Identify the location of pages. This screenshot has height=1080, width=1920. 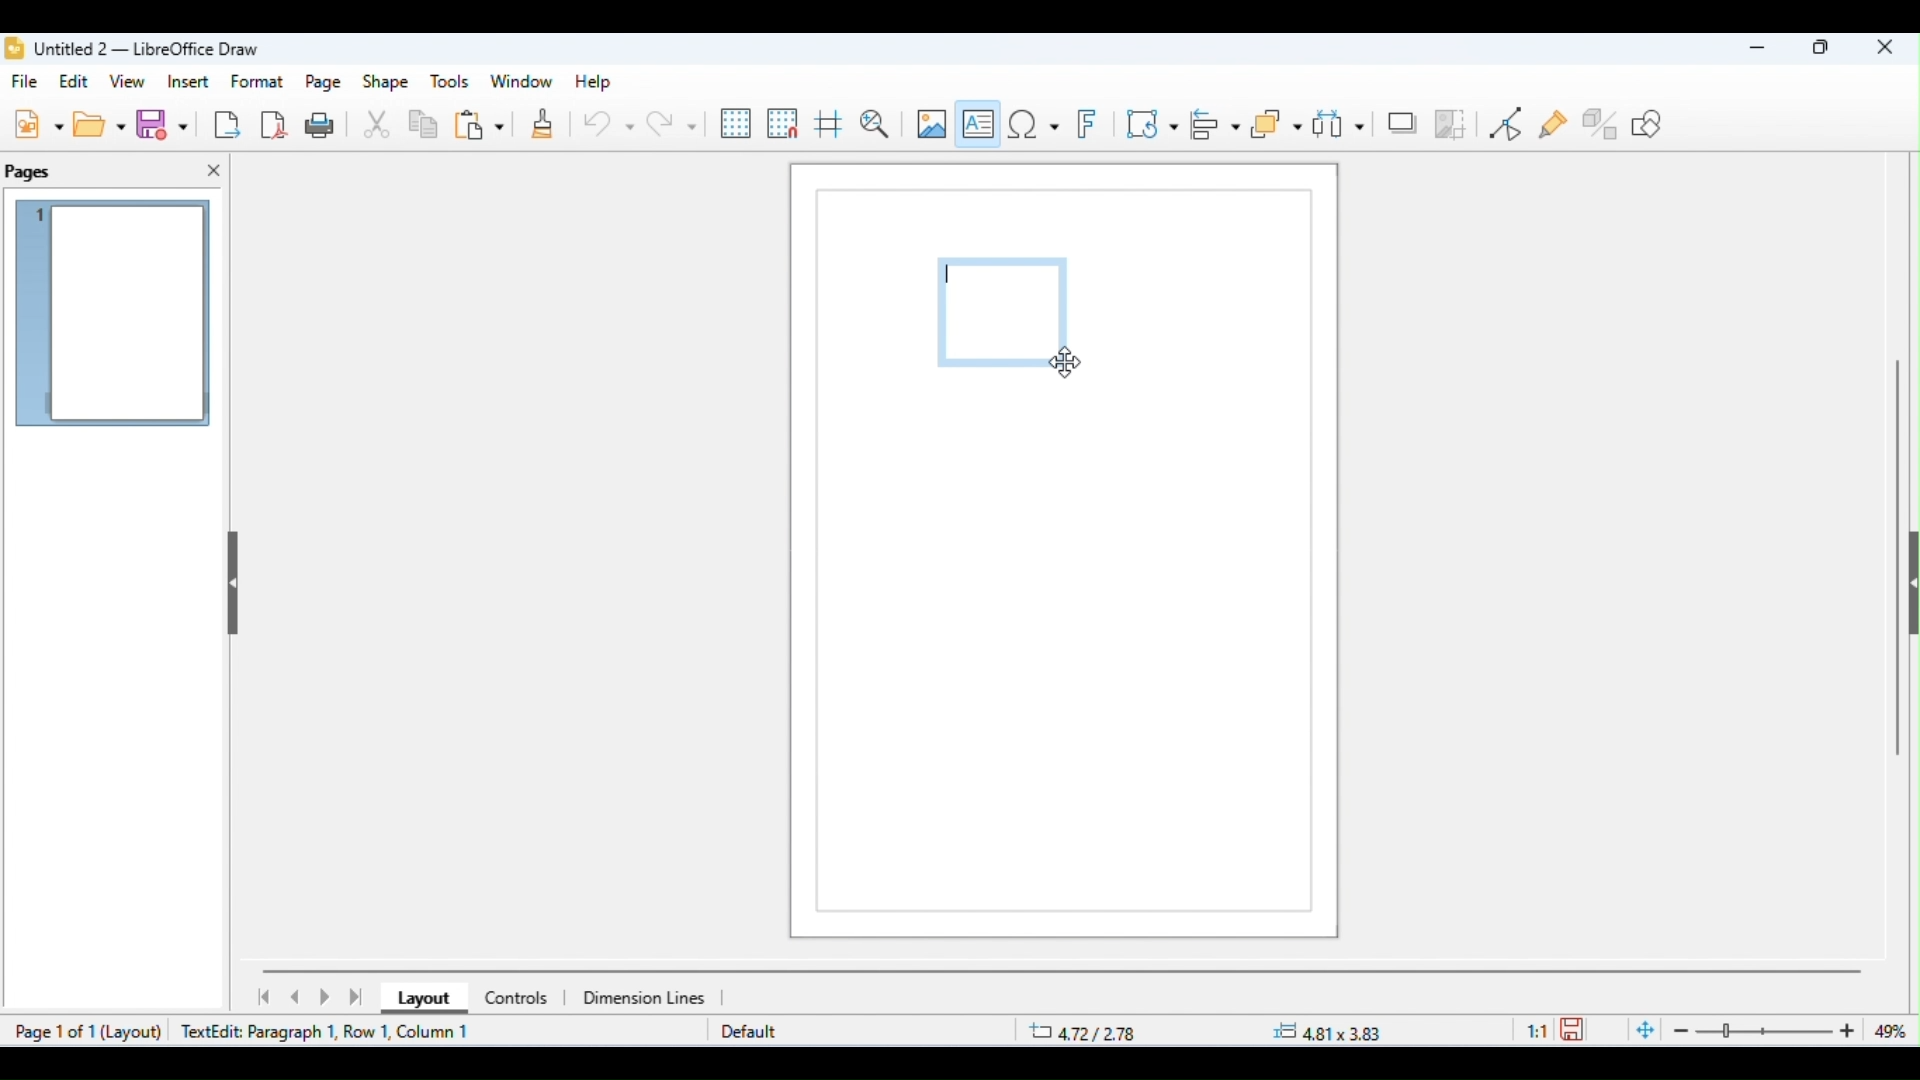
(30, 173).